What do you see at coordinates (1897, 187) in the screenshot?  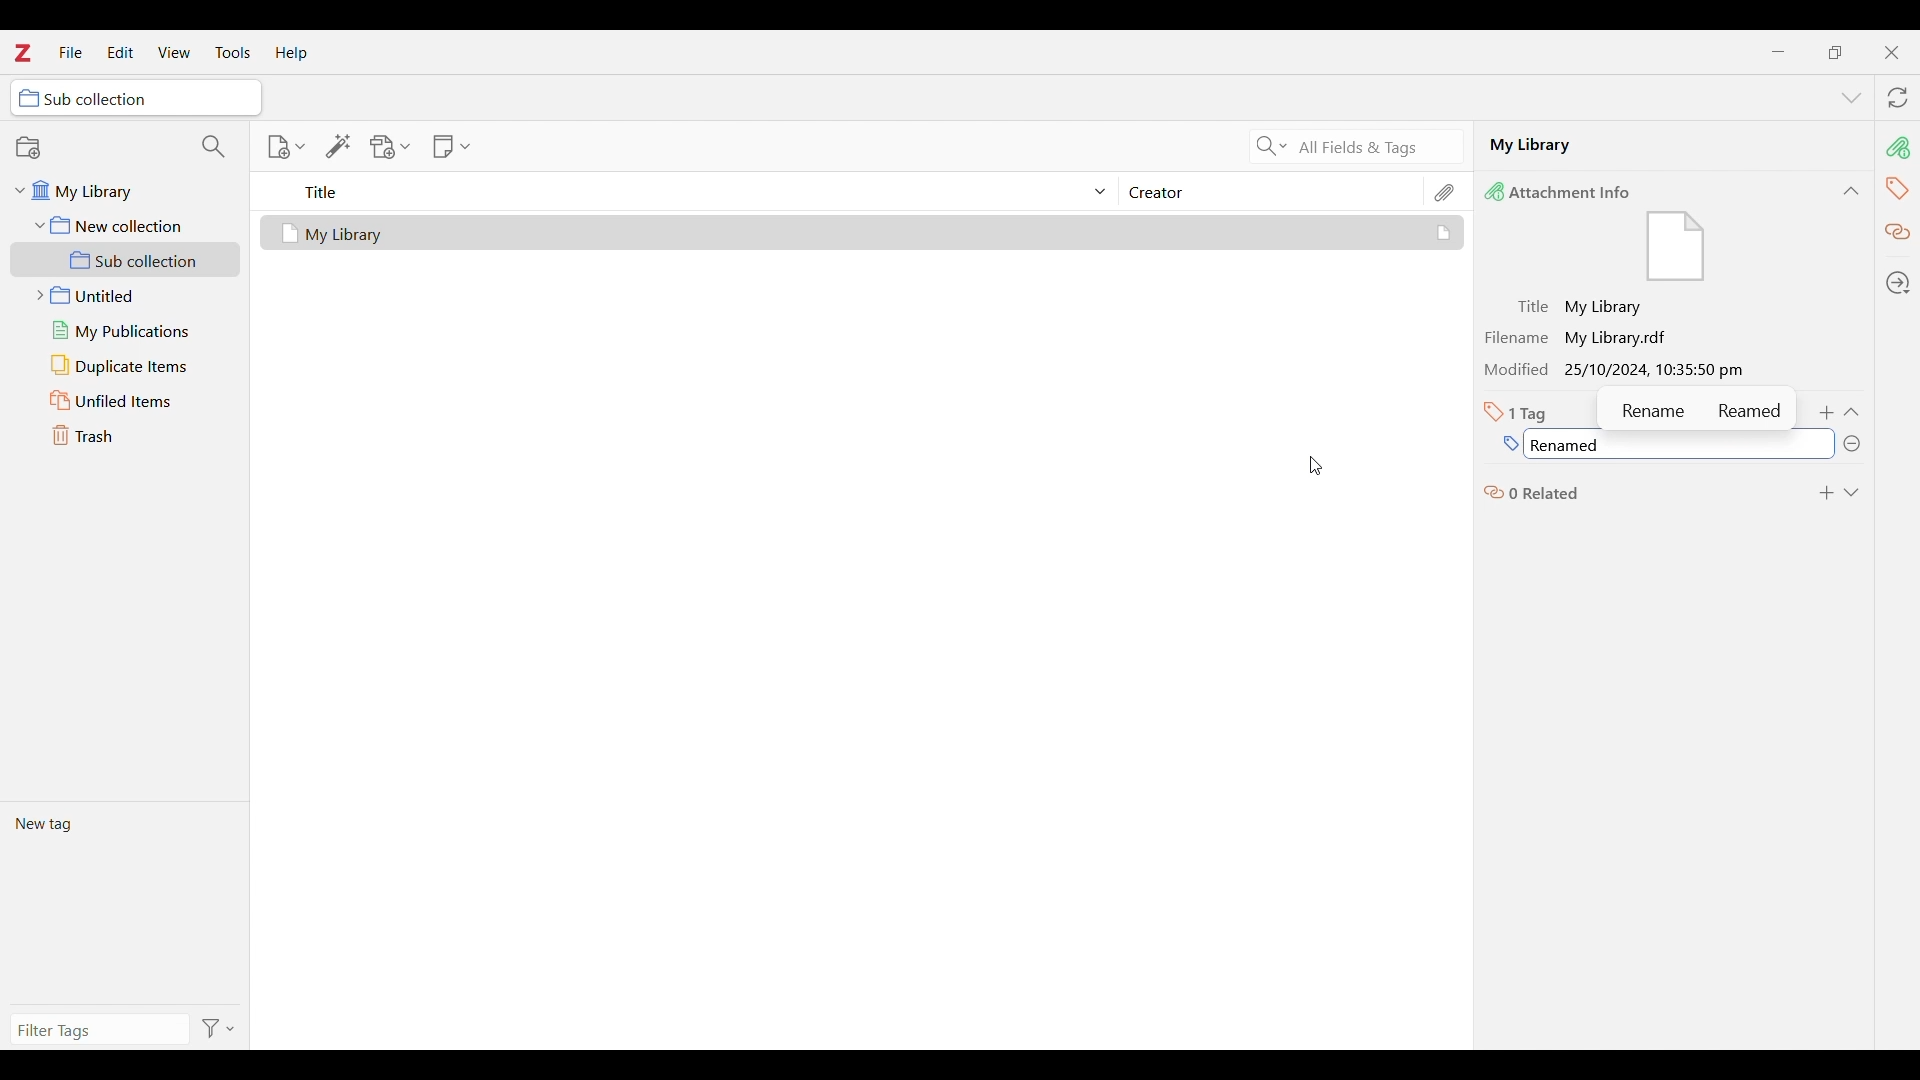 I see `tag` at bounding box center [1897, 187].